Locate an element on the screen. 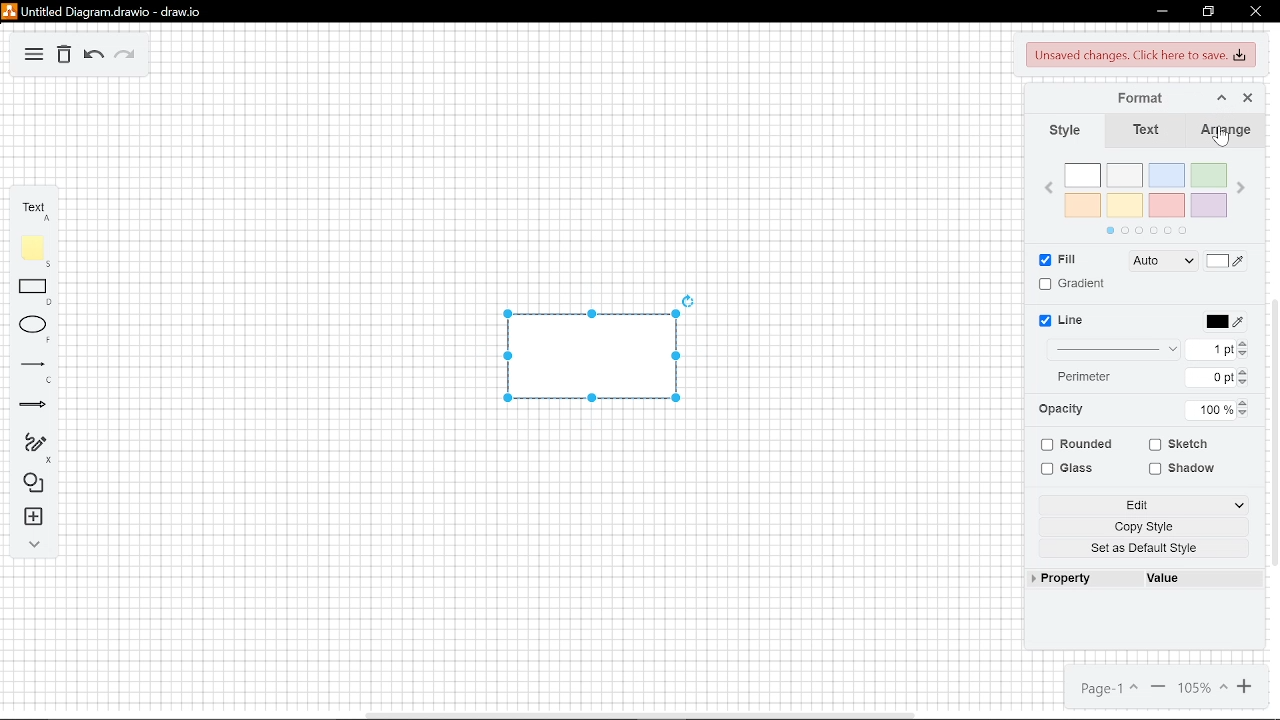 The width and height of the screenshot is (1280, 720). property is located at coordinates (1063, 579).